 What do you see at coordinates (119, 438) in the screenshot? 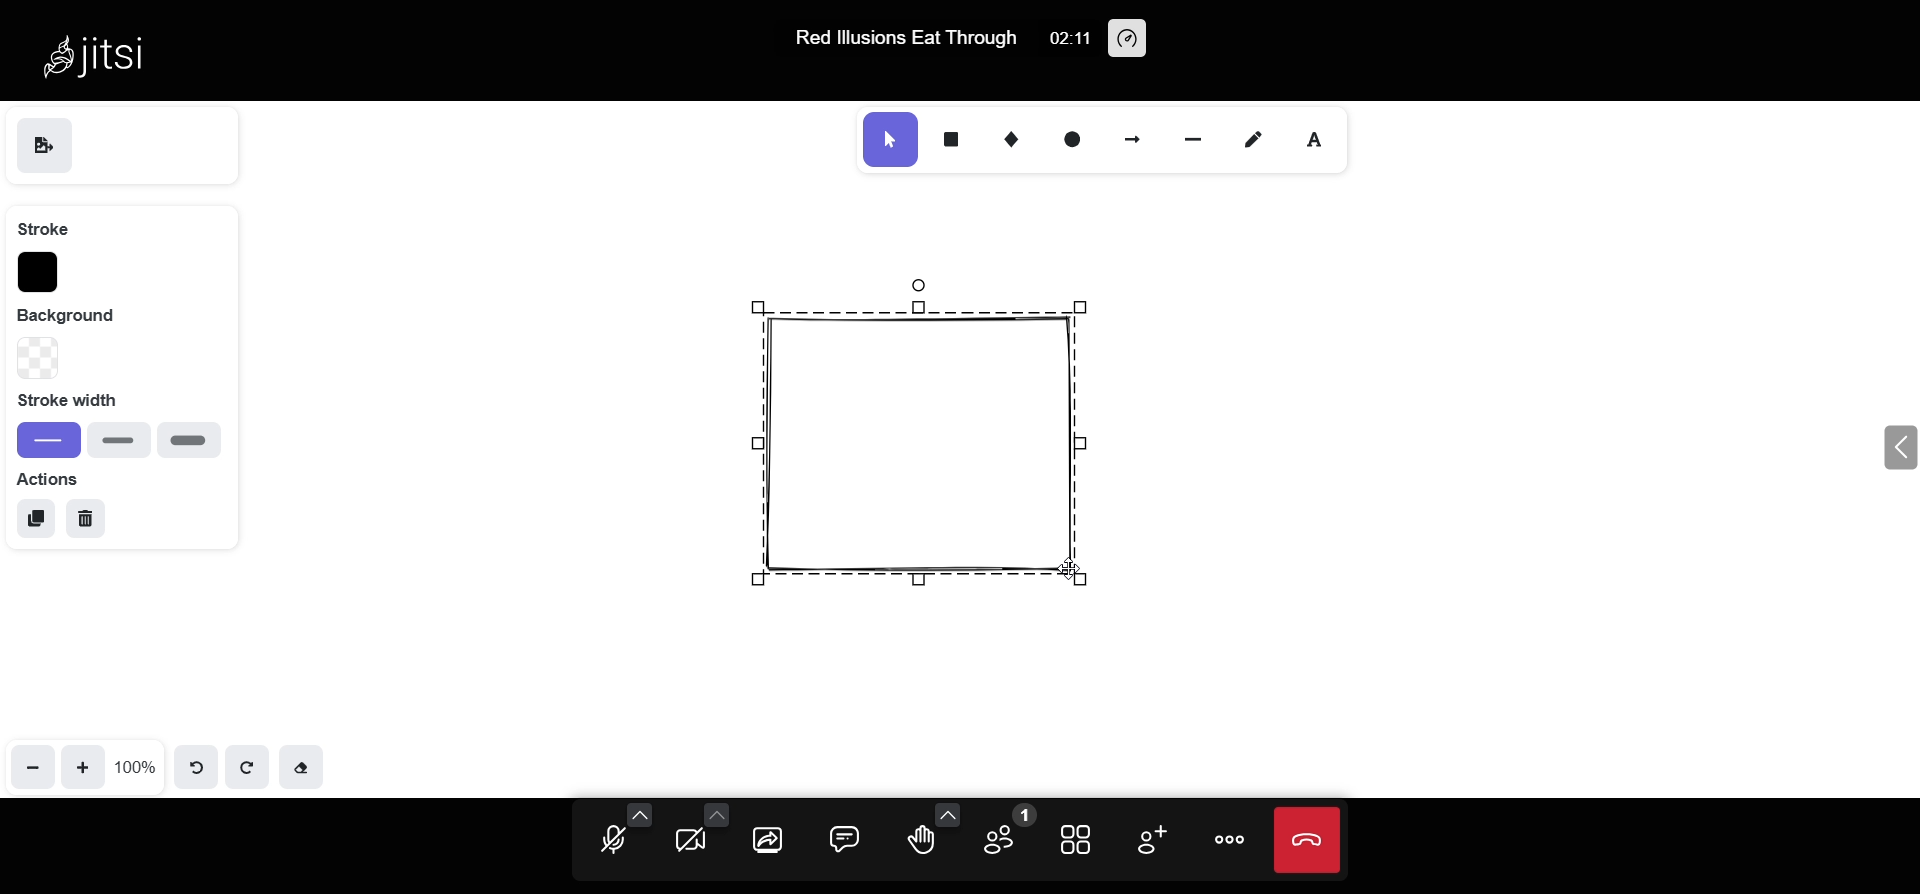
I see `bold` at bounding box center [119, 438].